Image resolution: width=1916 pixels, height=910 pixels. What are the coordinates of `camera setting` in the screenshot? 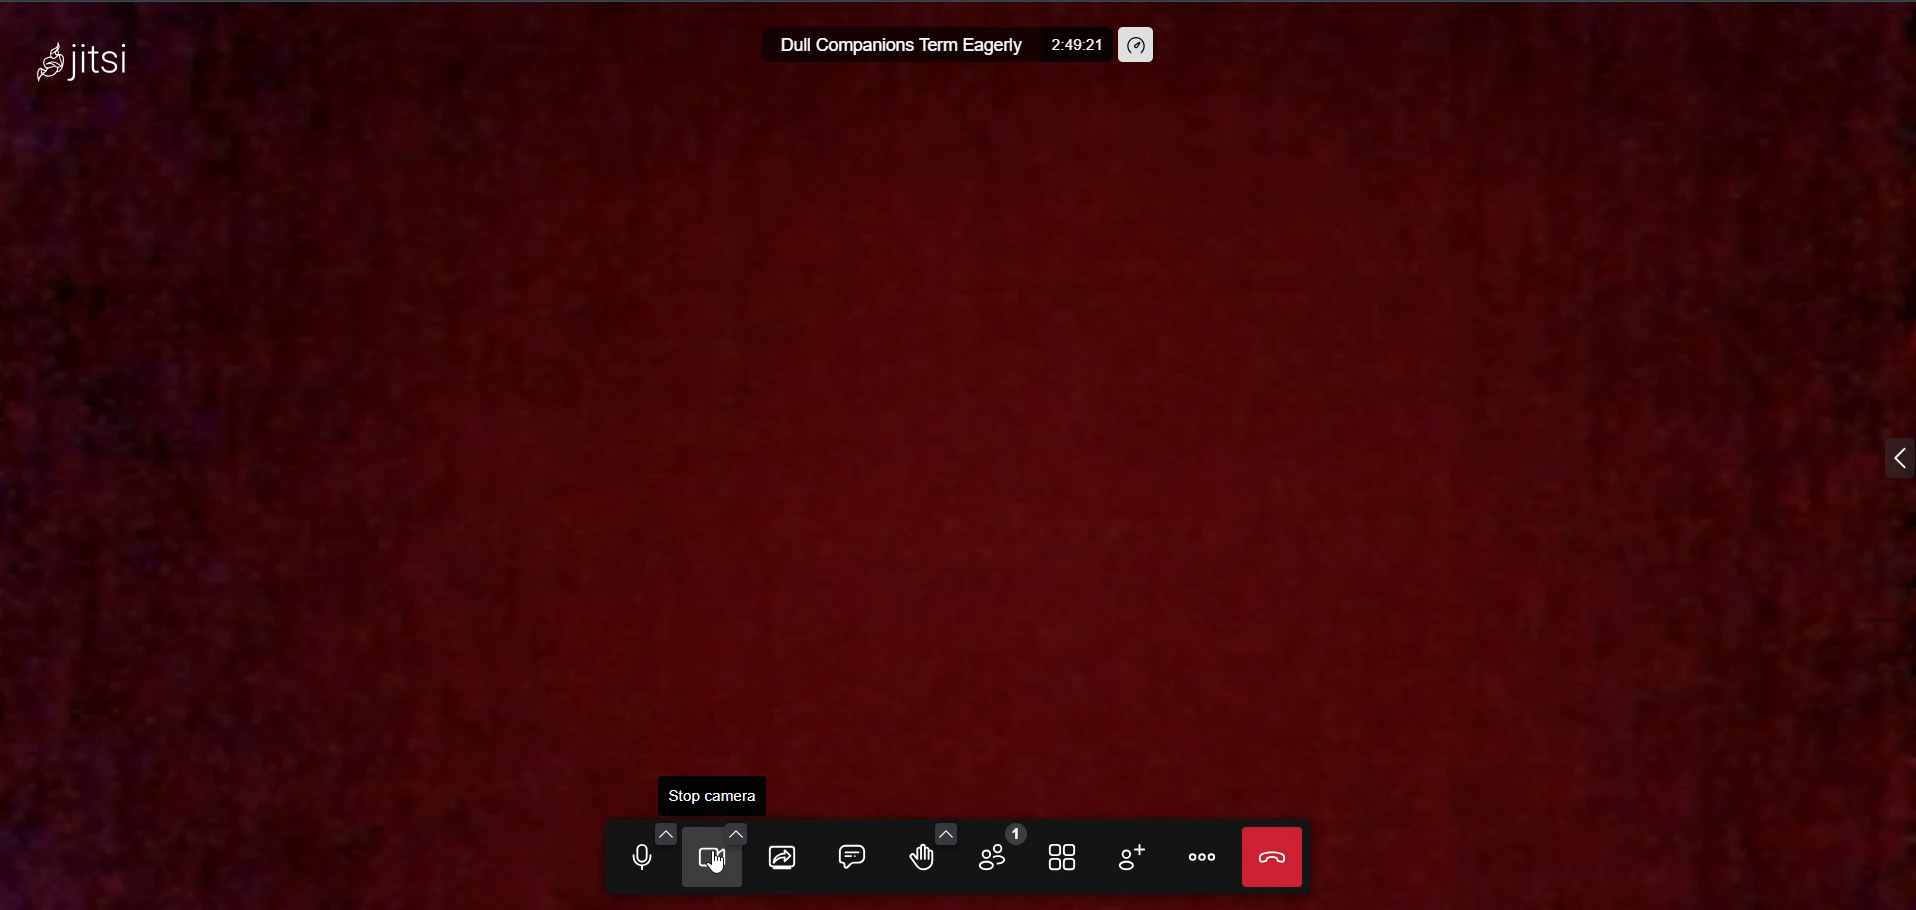 It's located at (728, 833).